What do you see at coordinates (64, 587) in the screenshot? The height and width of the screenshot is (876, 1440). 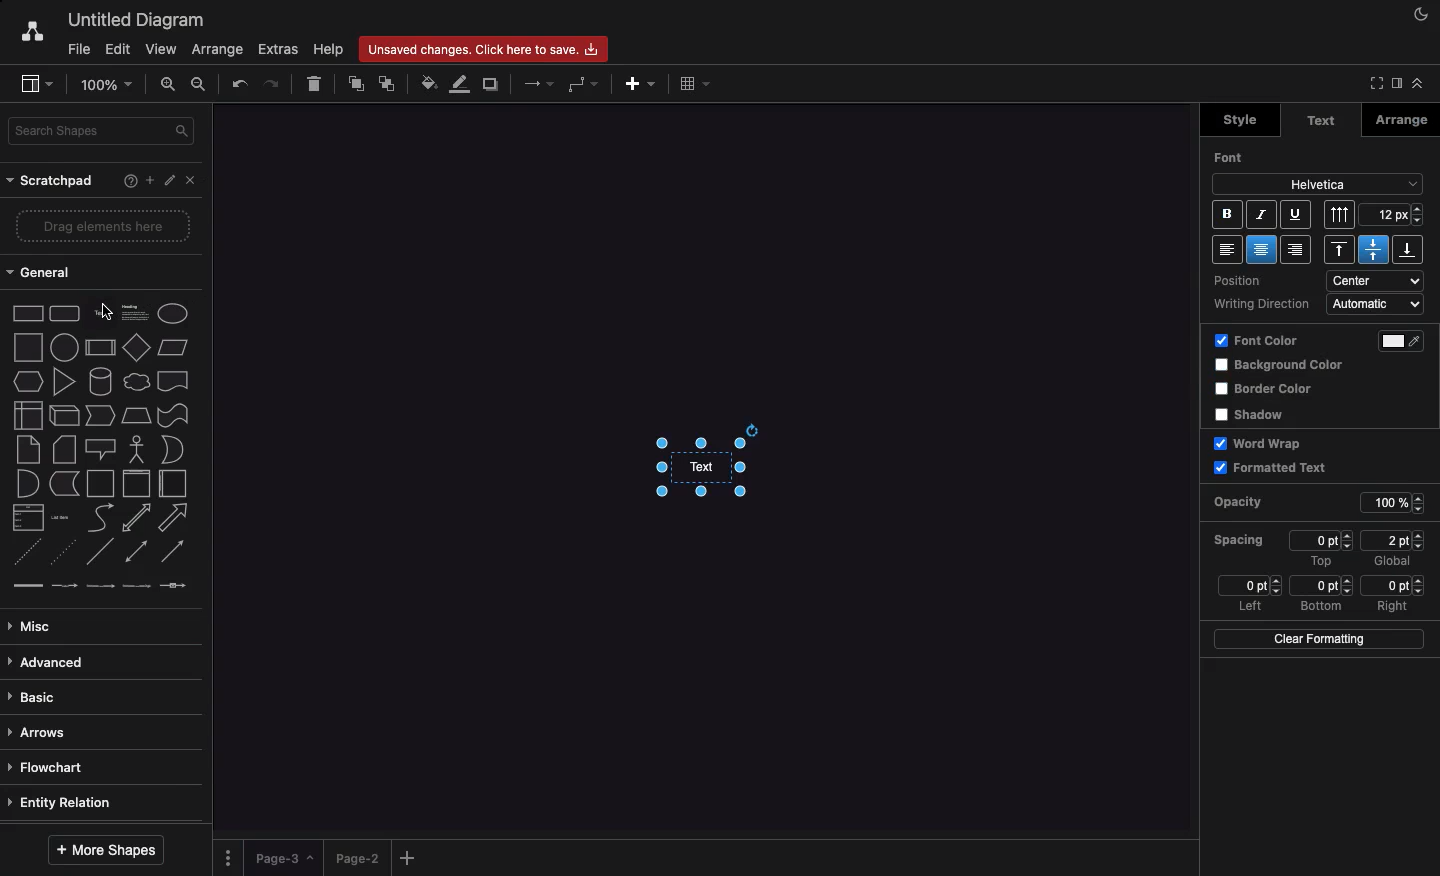 I see `connector with label` at bounding box center [64, 587].